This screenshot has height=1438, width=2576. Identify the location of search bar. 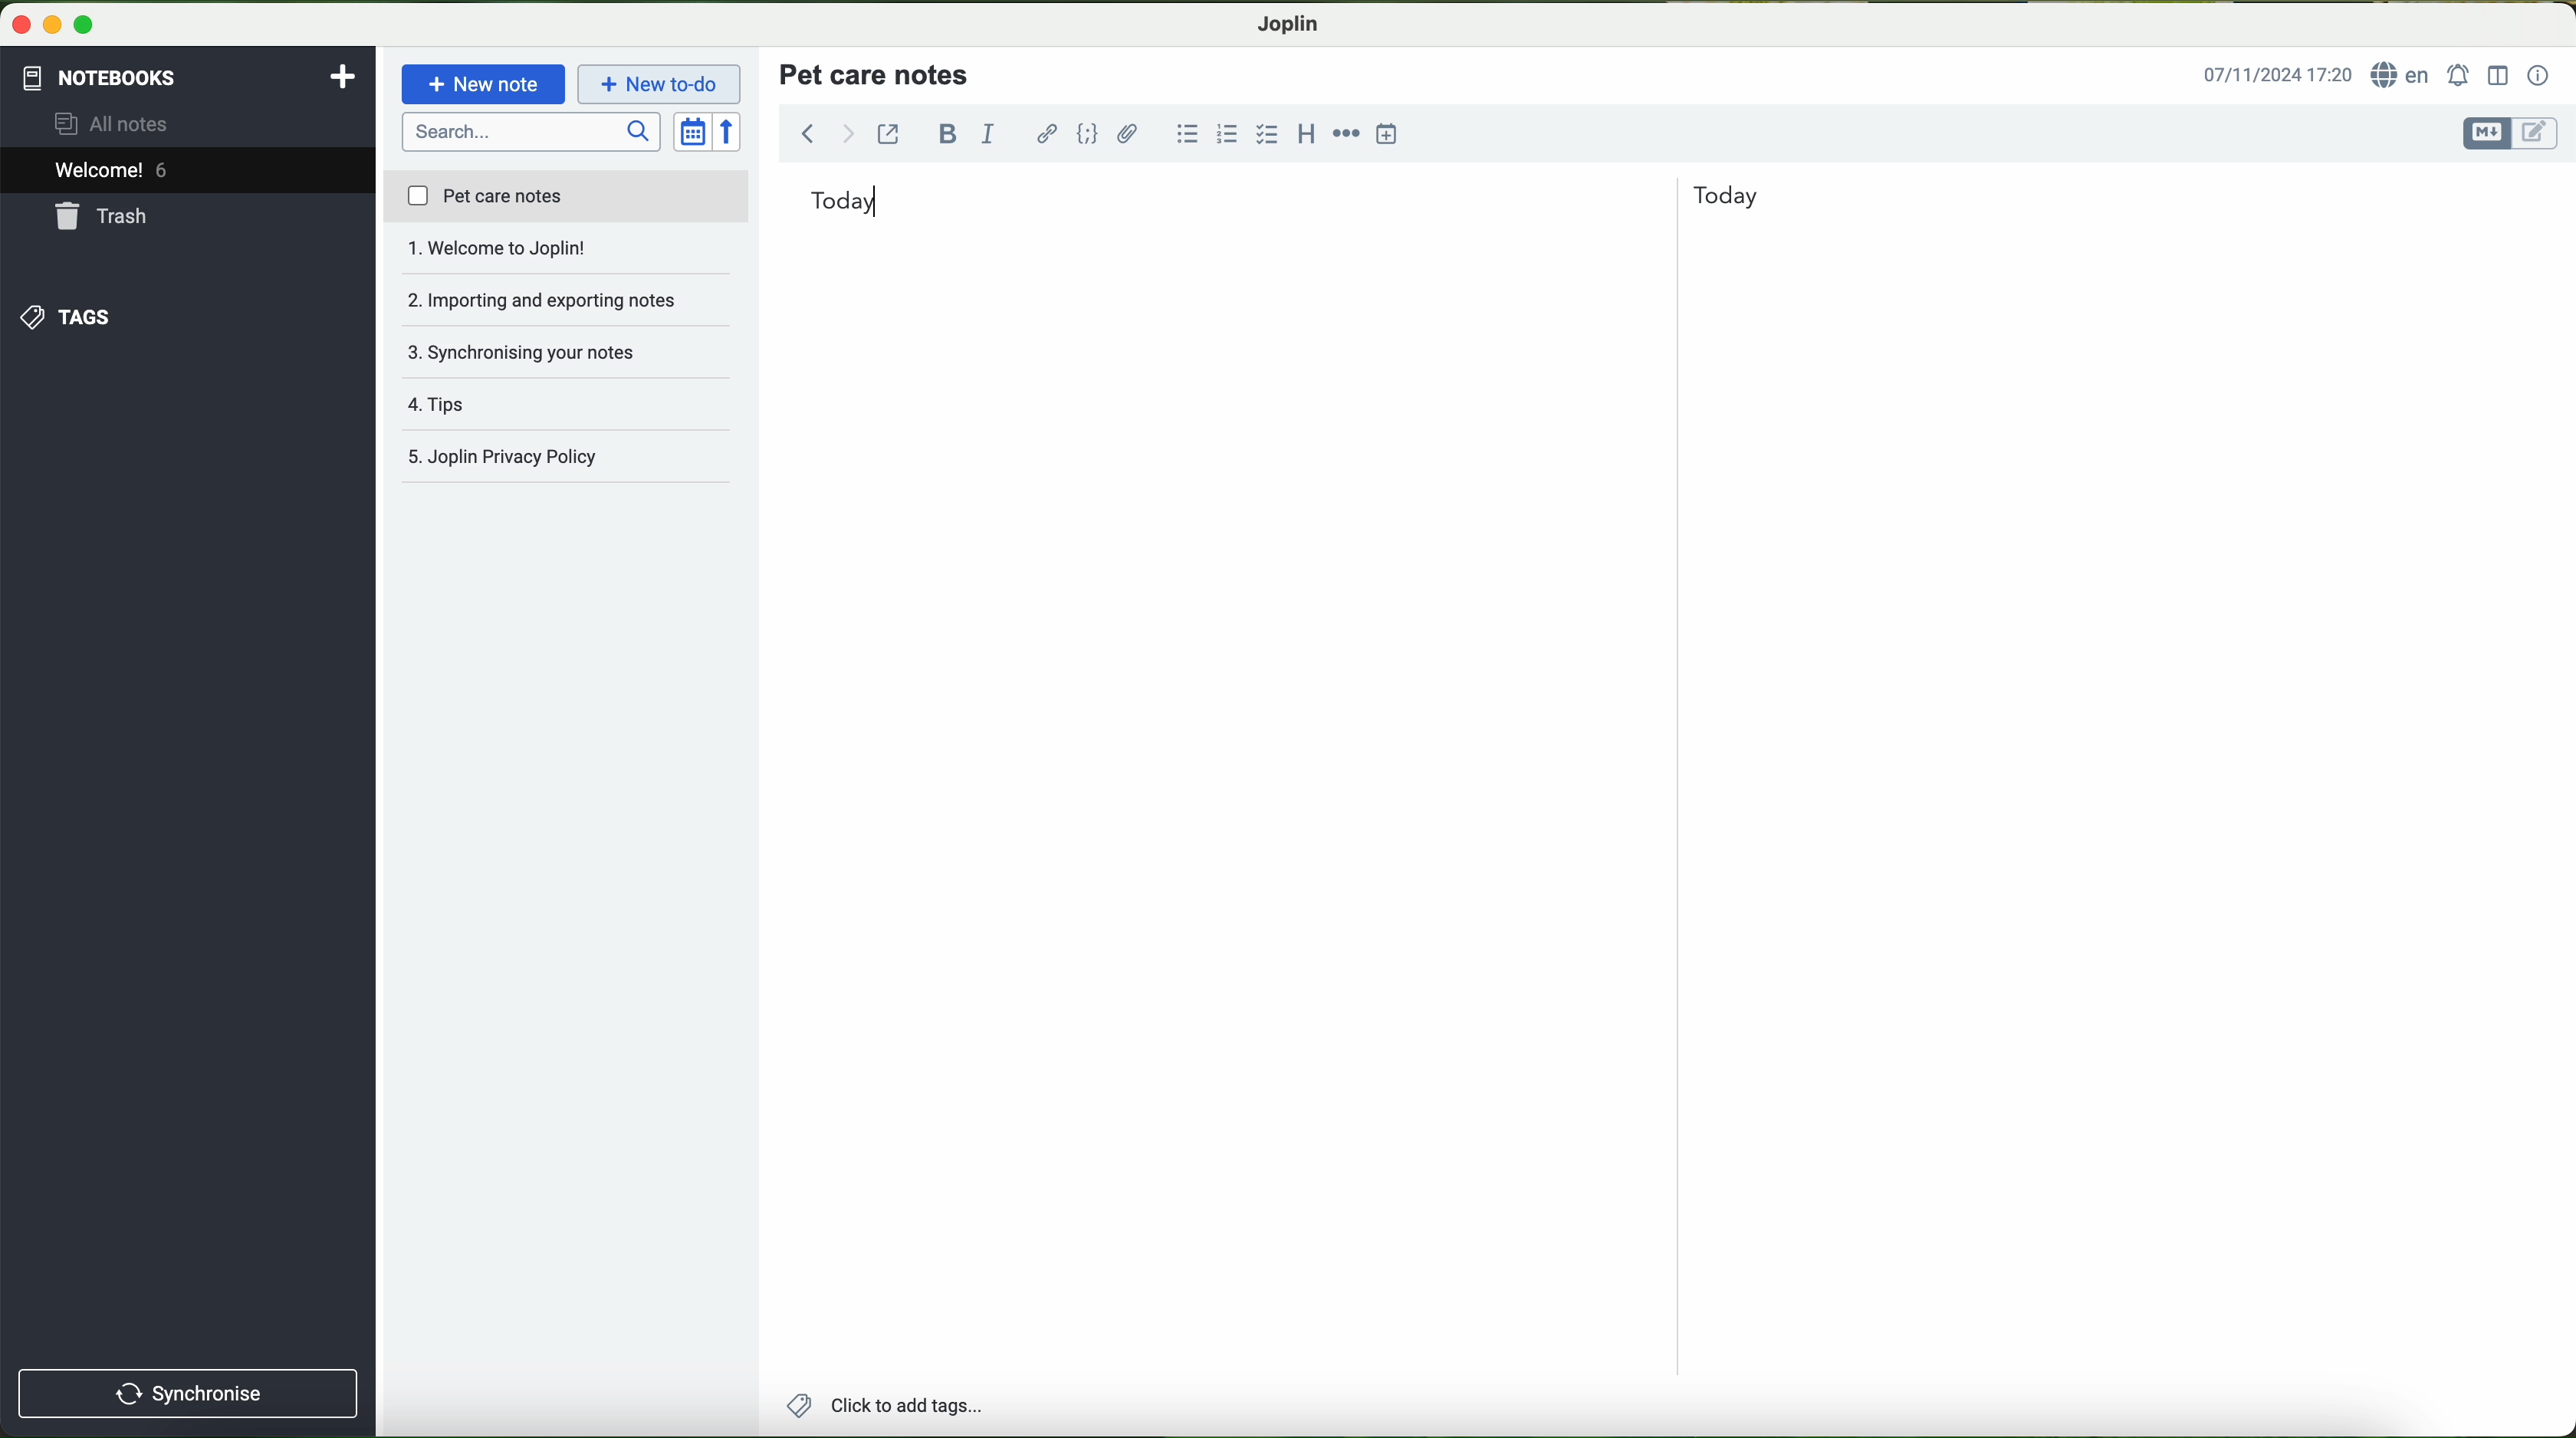
(534, 130).